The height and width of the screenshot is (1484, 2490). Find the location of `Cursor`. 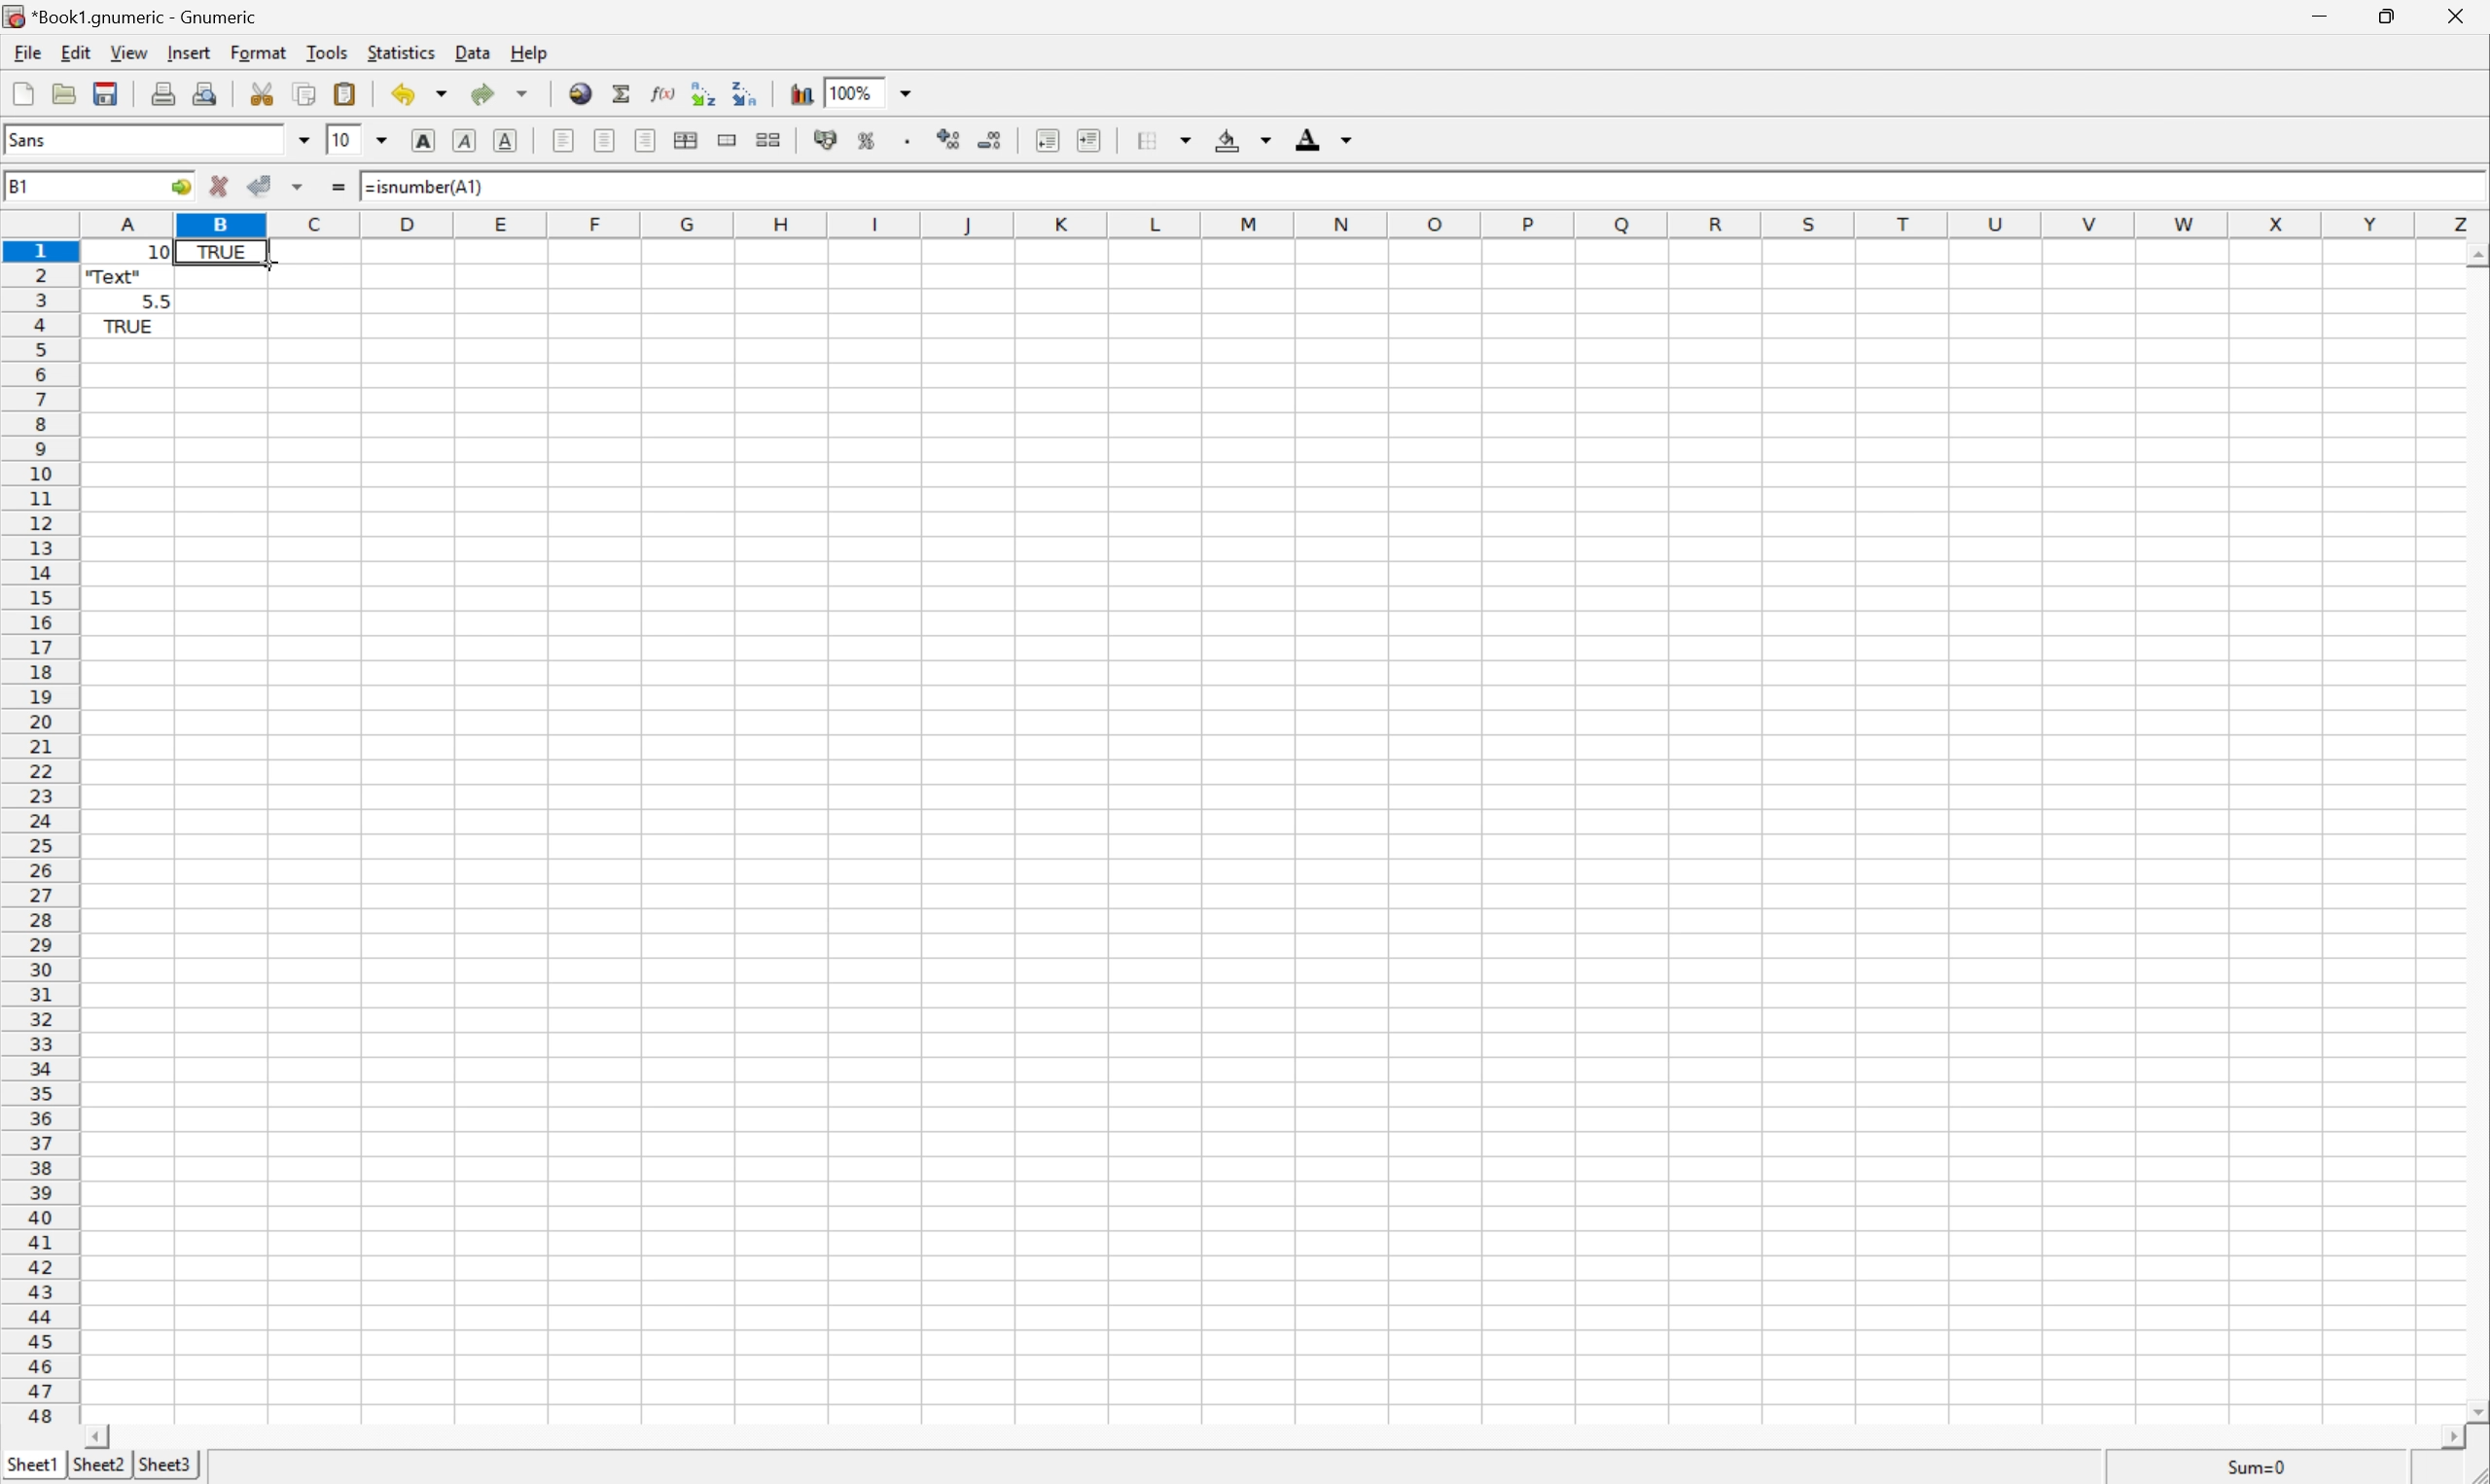

Cursor is located at coordinates (266, 263).